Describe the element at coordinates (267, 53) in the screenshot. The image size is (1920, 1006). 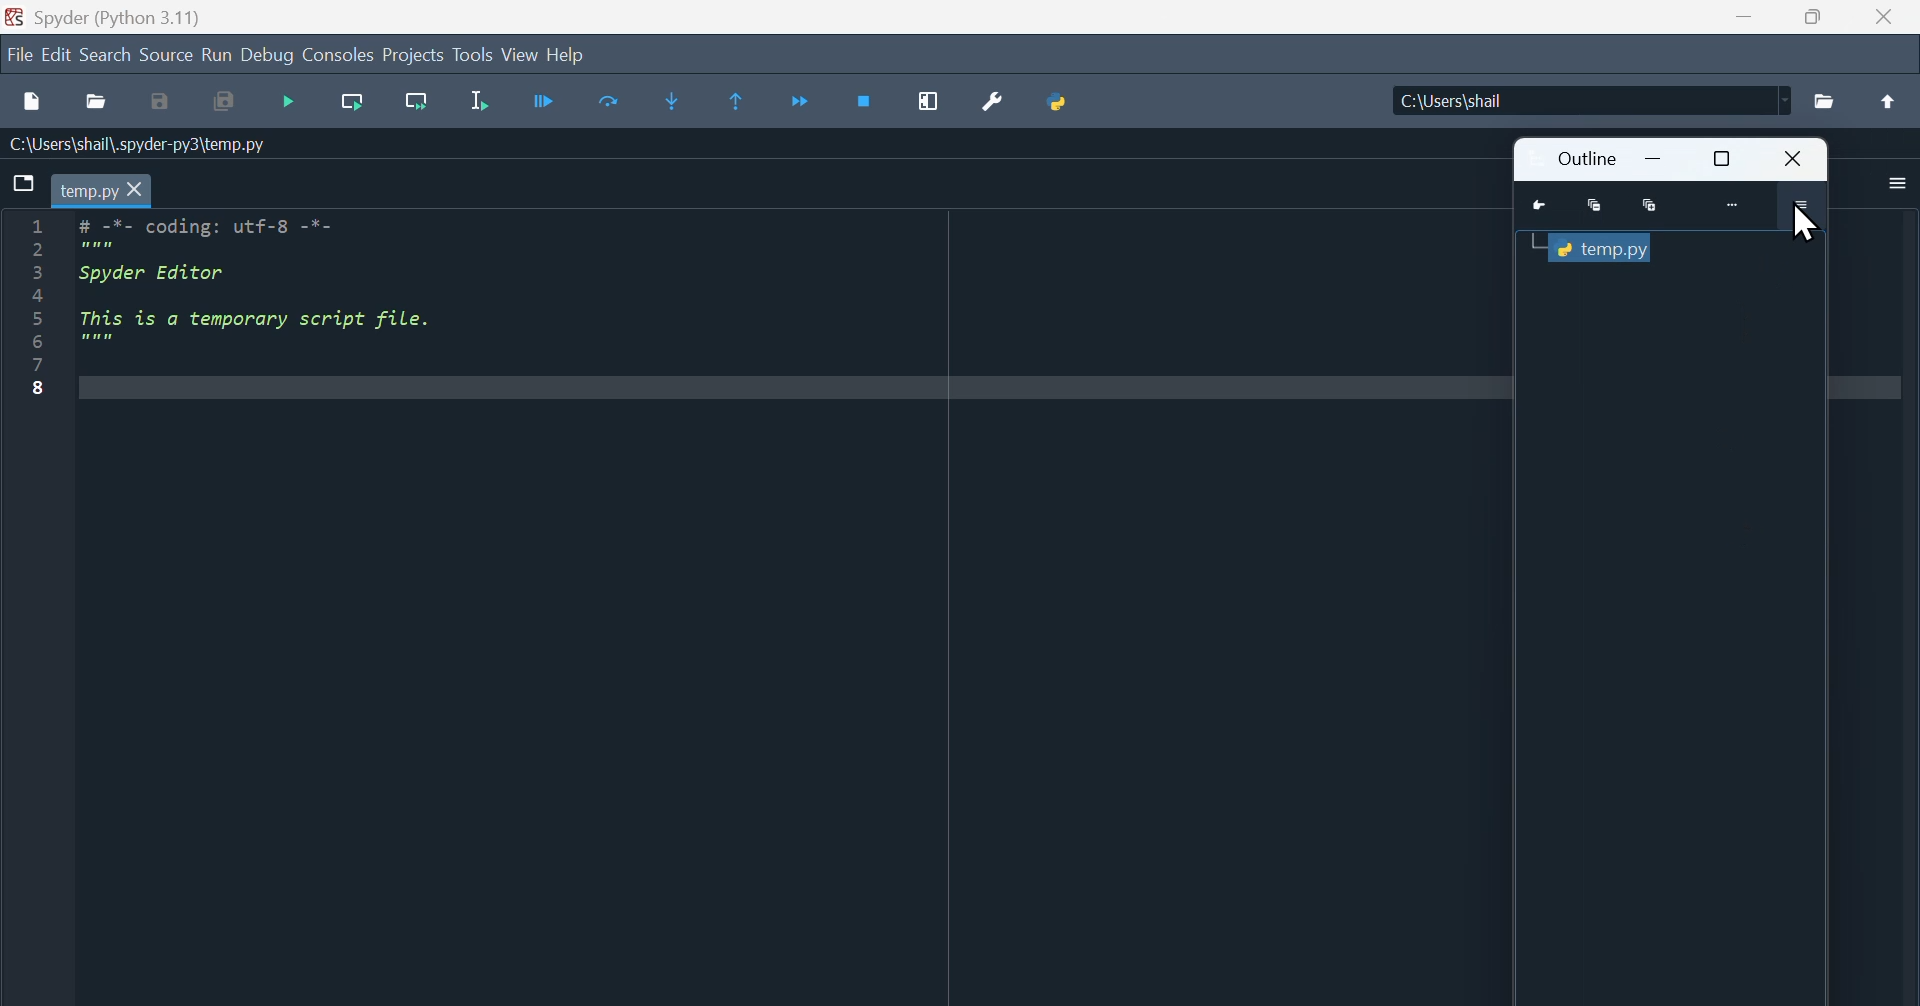
I see `Debug` at that location.